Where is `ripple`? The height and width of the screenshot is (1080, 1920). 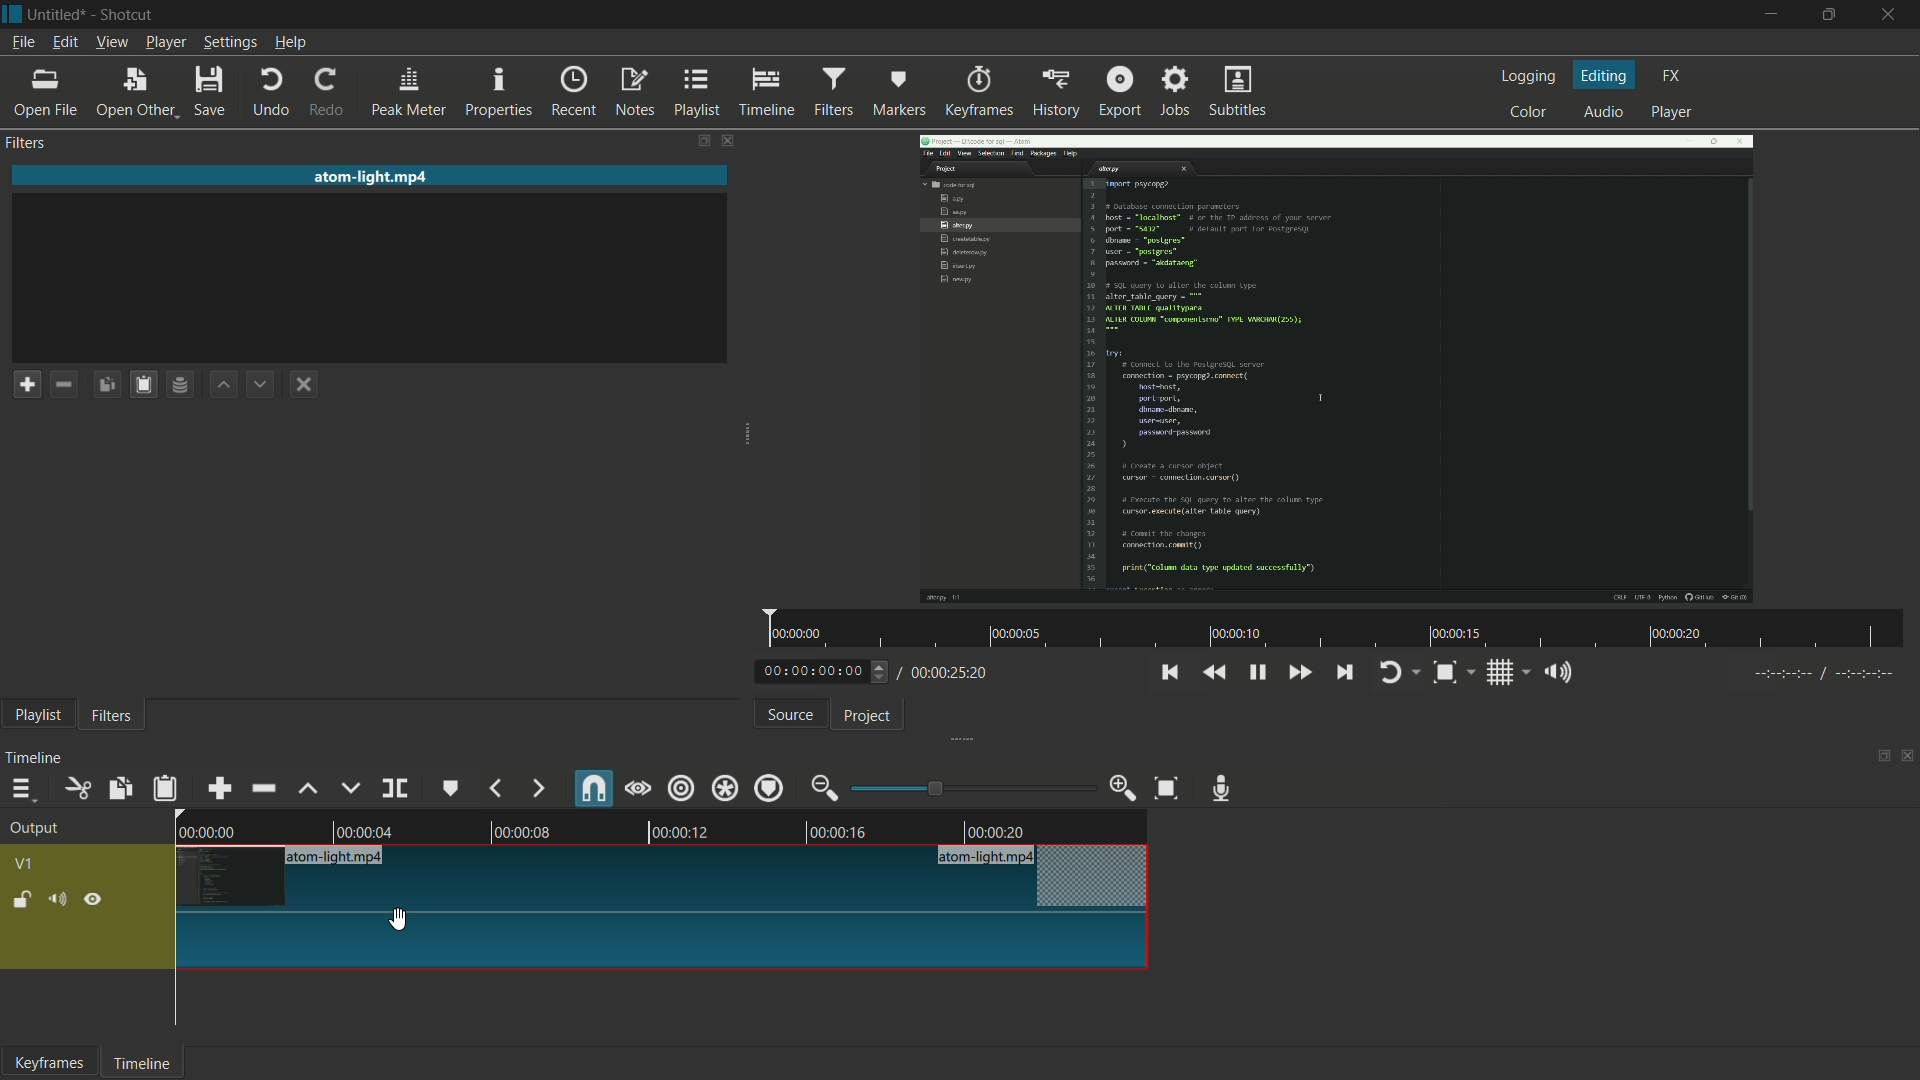 ripple is located at coordinates (681, 787).